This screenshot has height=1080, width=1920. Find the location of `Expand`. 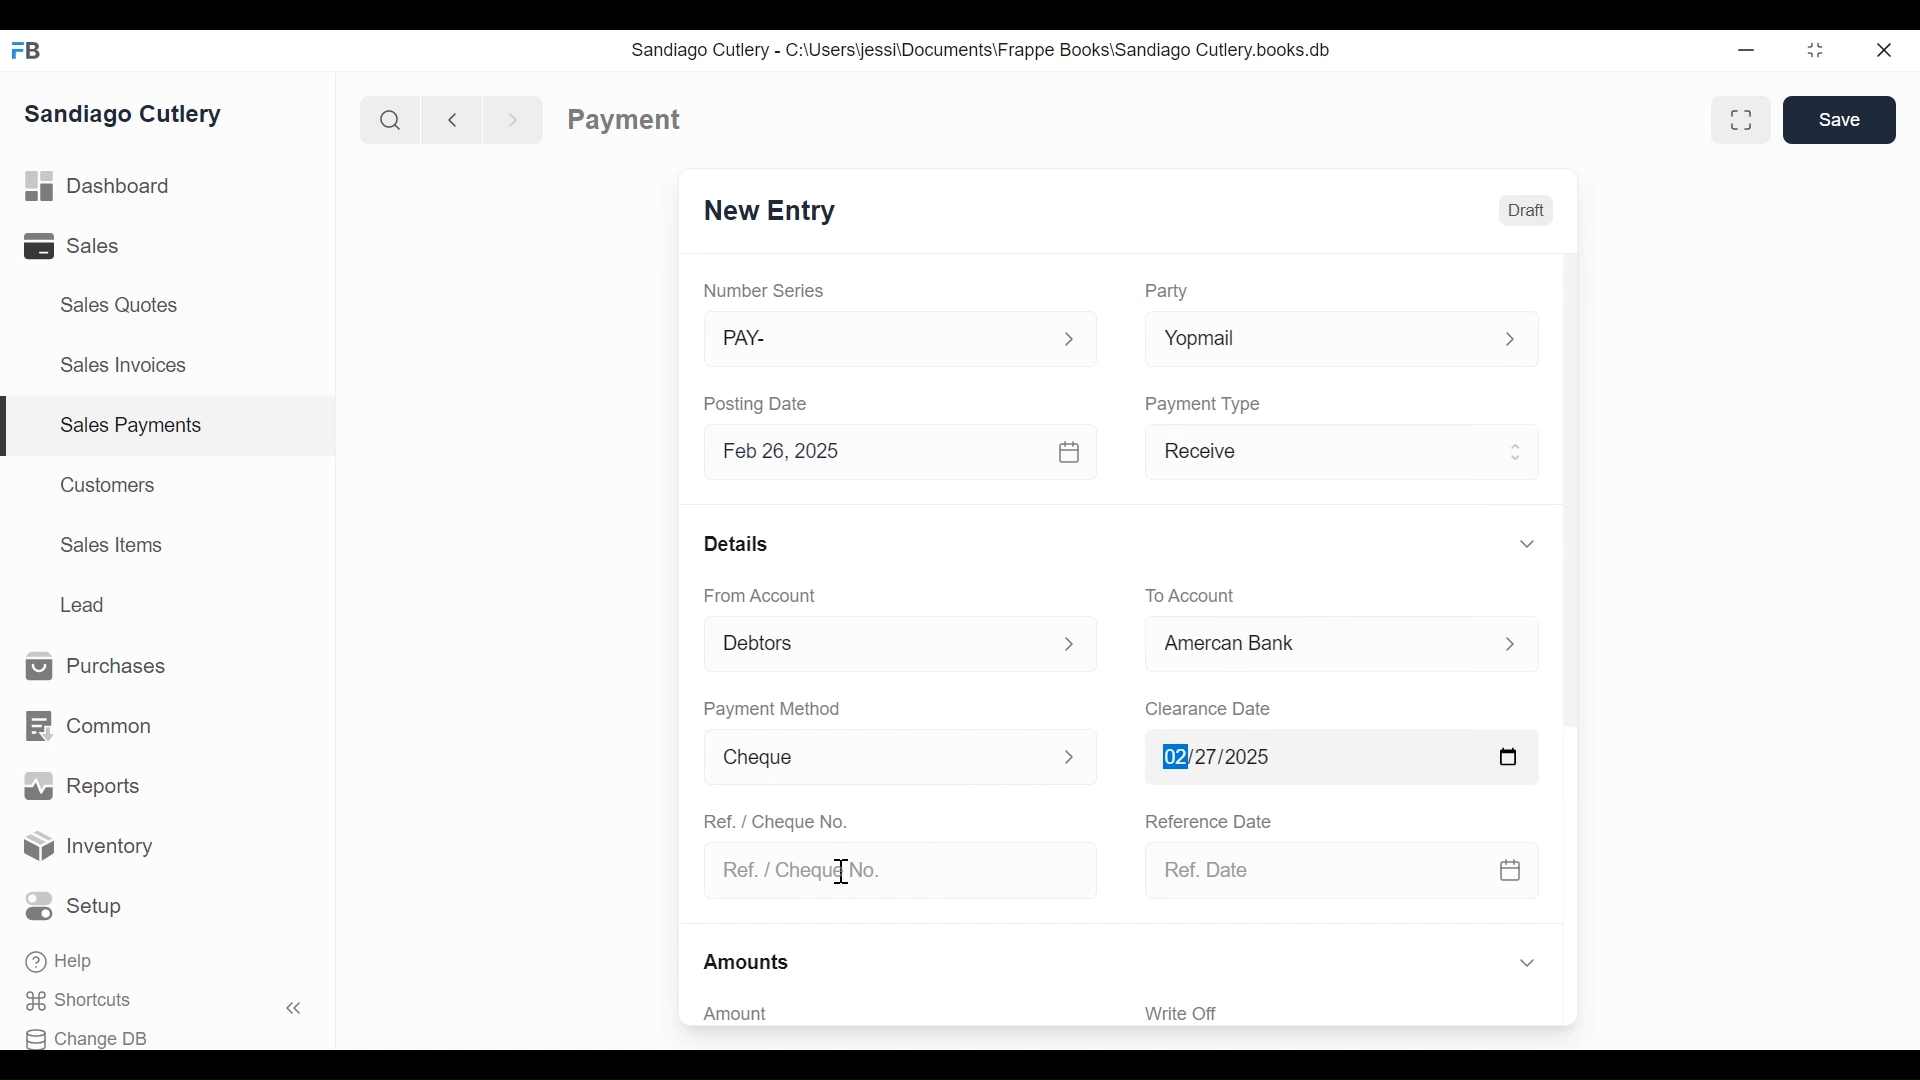

Expand is located at coordinates (1074, 643).